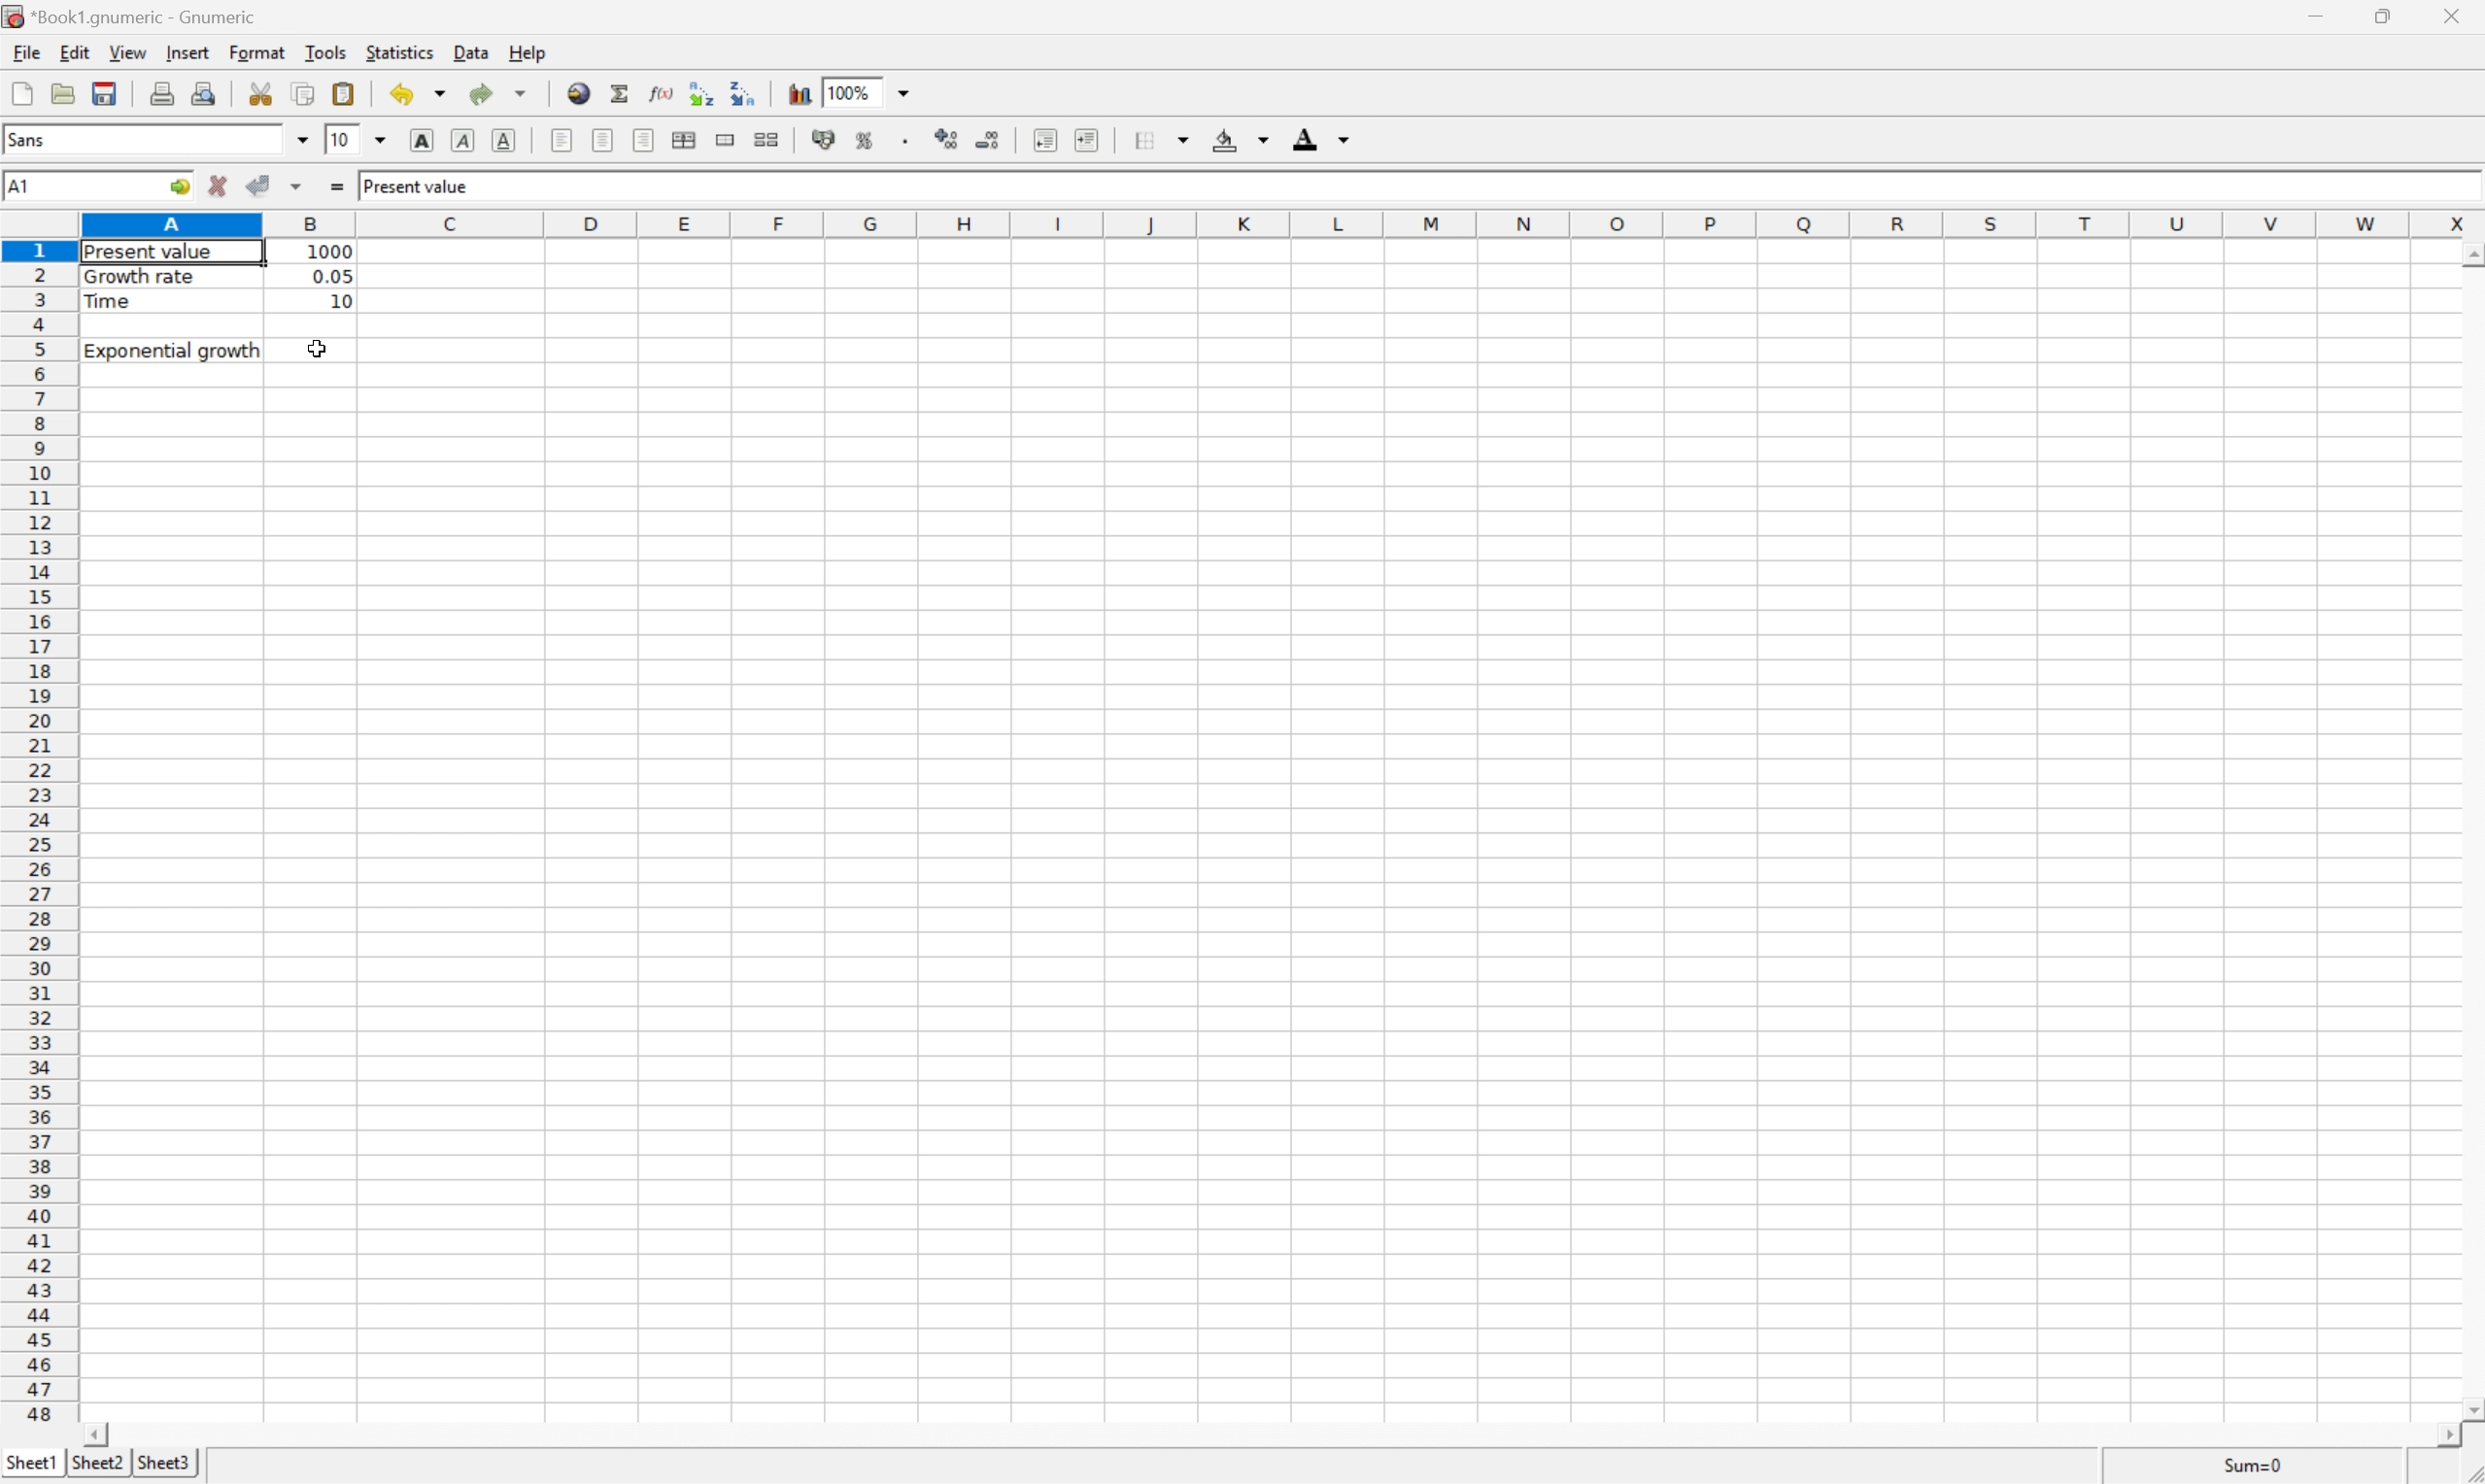 The height and width of the screenshot is (1484, 2485). What do you see at coordinates (853, 93) in the screenshot?
I see `100%` at bounding box center [853, 93].